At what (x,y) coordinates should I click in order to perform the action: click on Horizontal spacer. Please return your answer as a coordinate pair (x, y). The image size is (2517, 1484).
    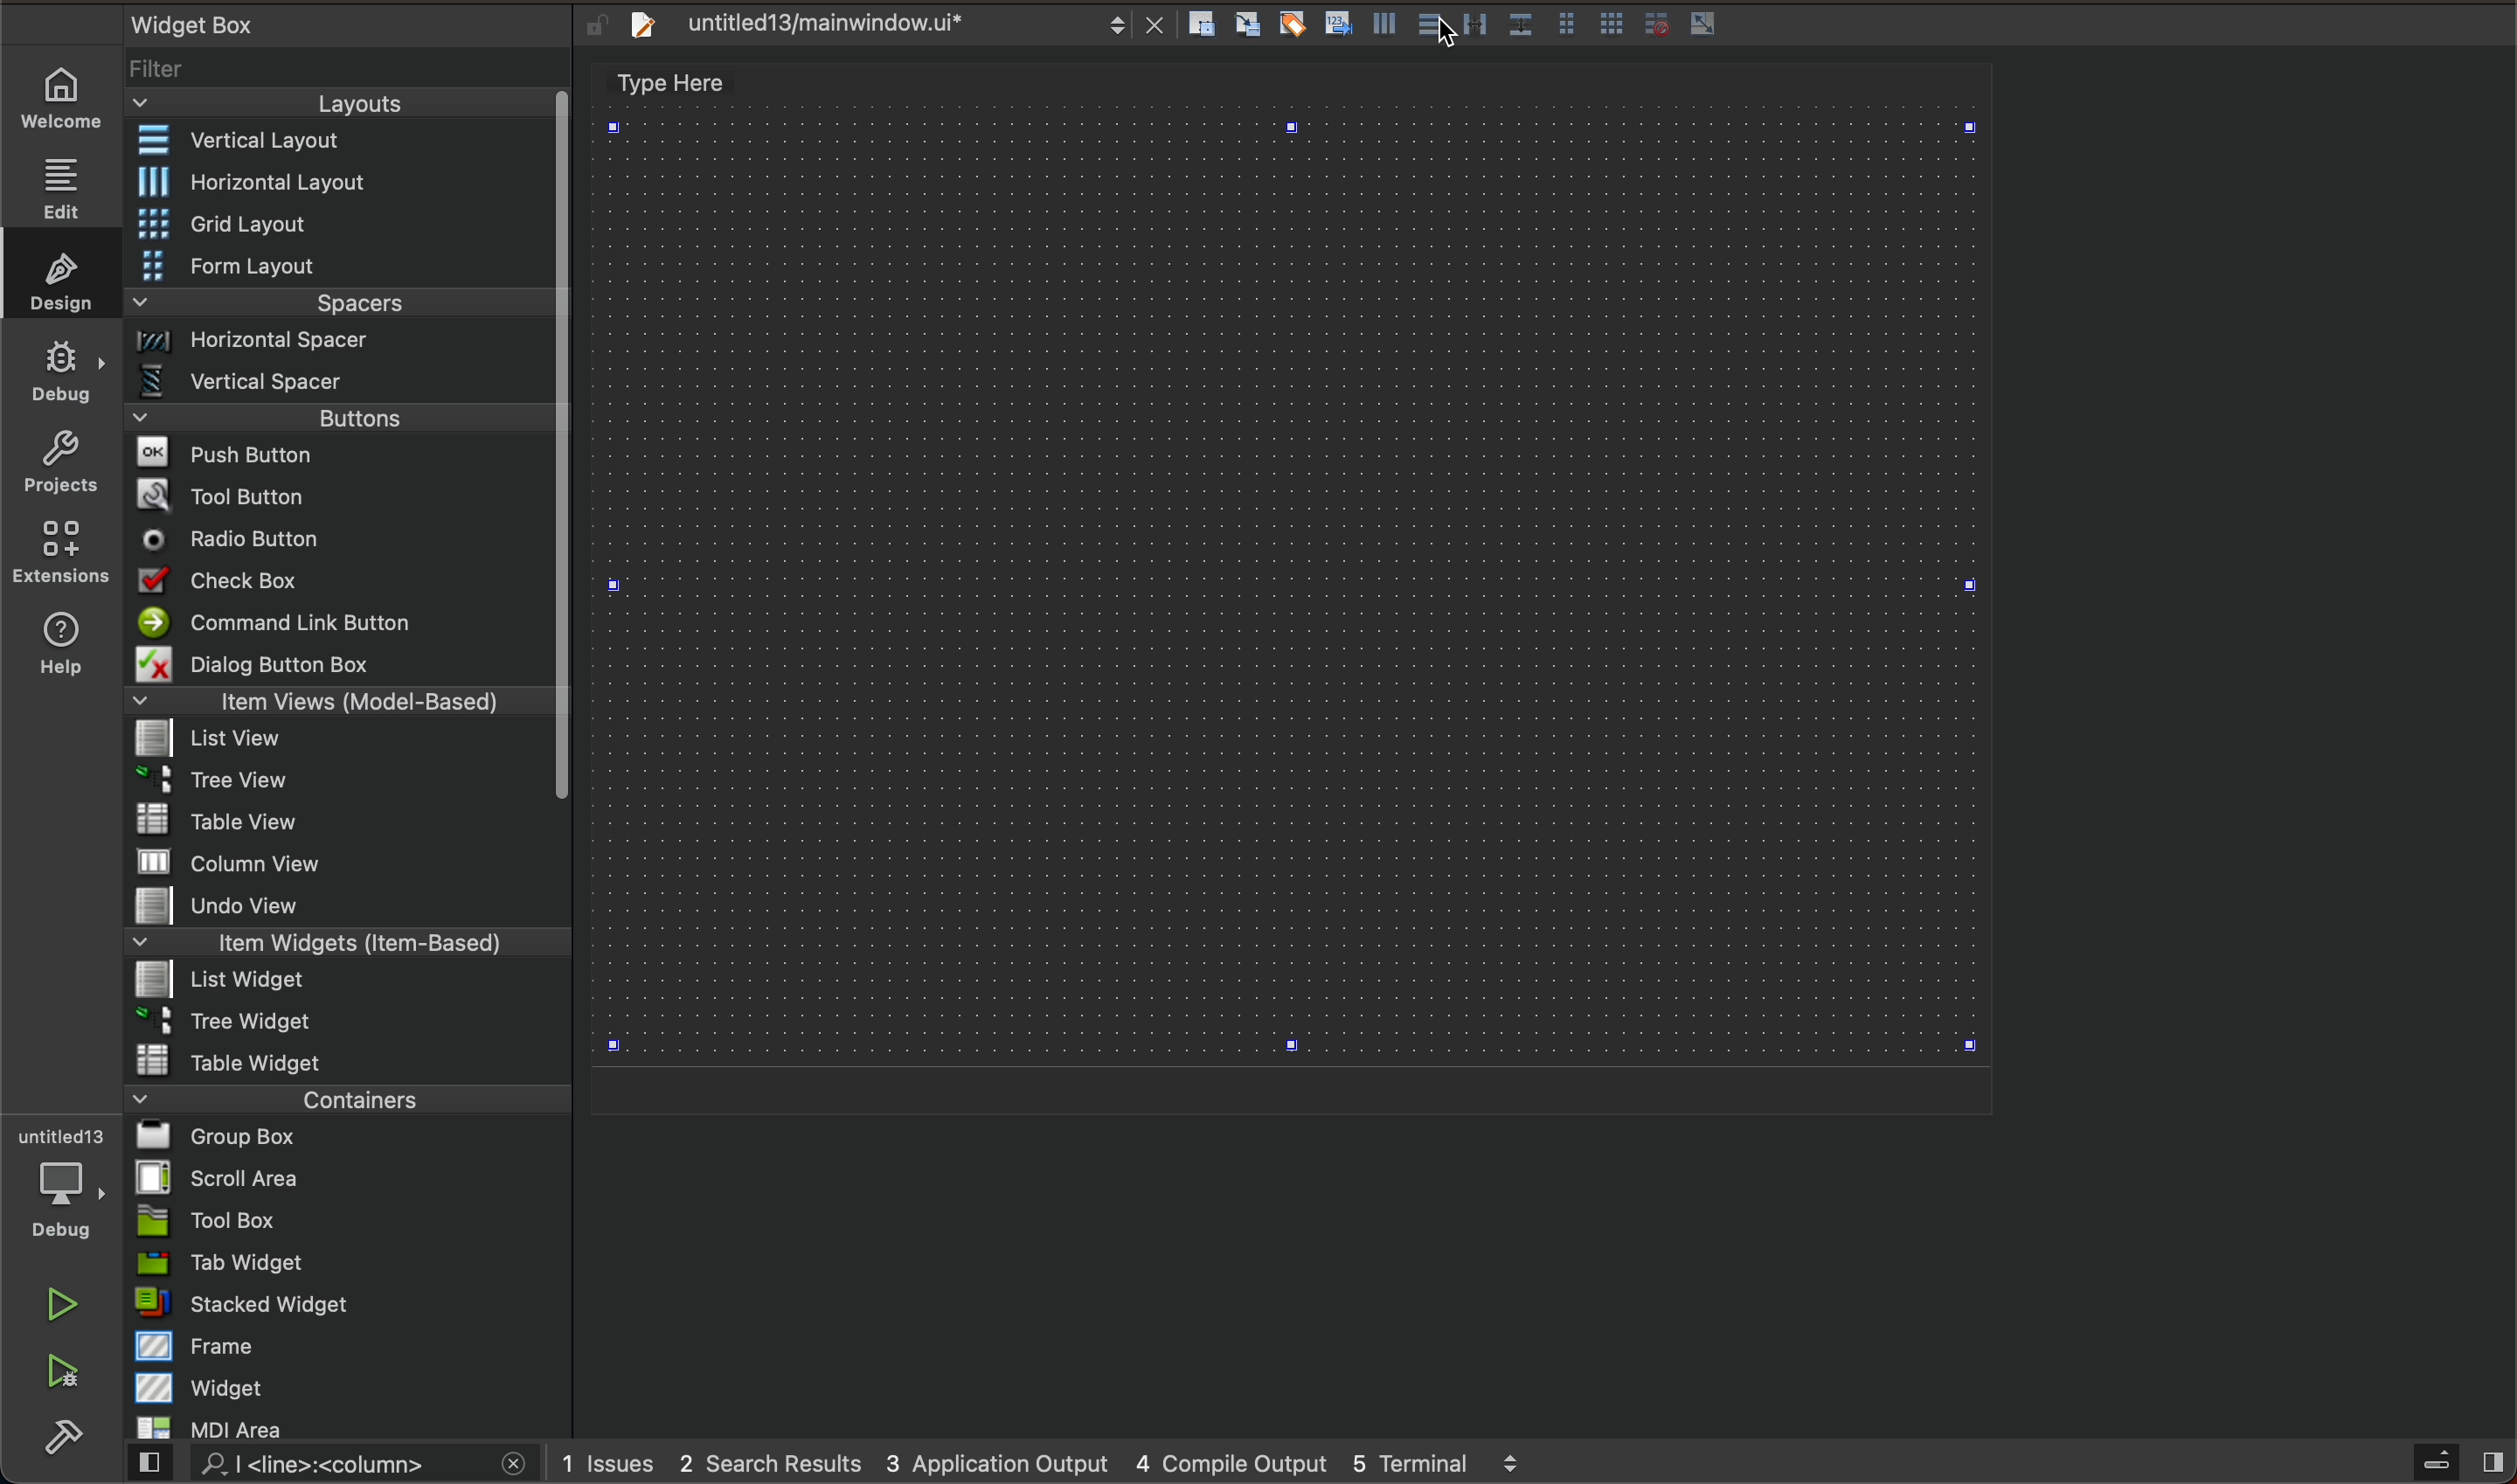
    Looking at the image, I should click on (340, 343).